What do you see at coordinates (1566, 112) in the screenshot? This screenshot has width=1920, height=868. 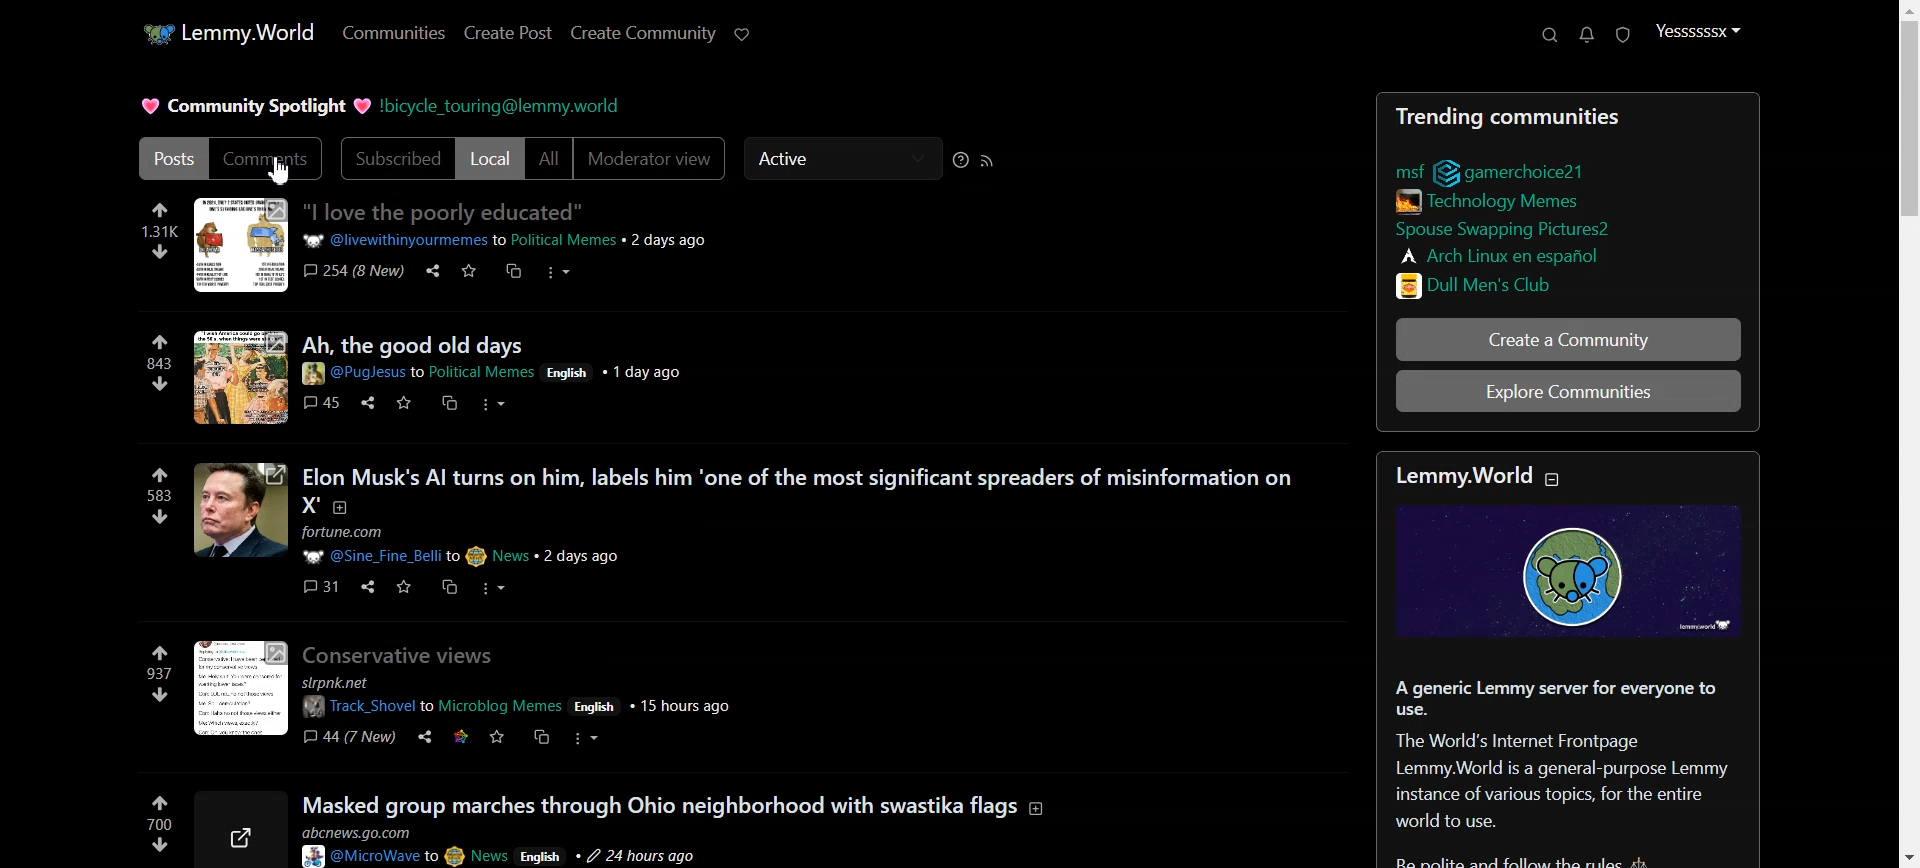 I see `Posts` at bounding box center [1566, 112].